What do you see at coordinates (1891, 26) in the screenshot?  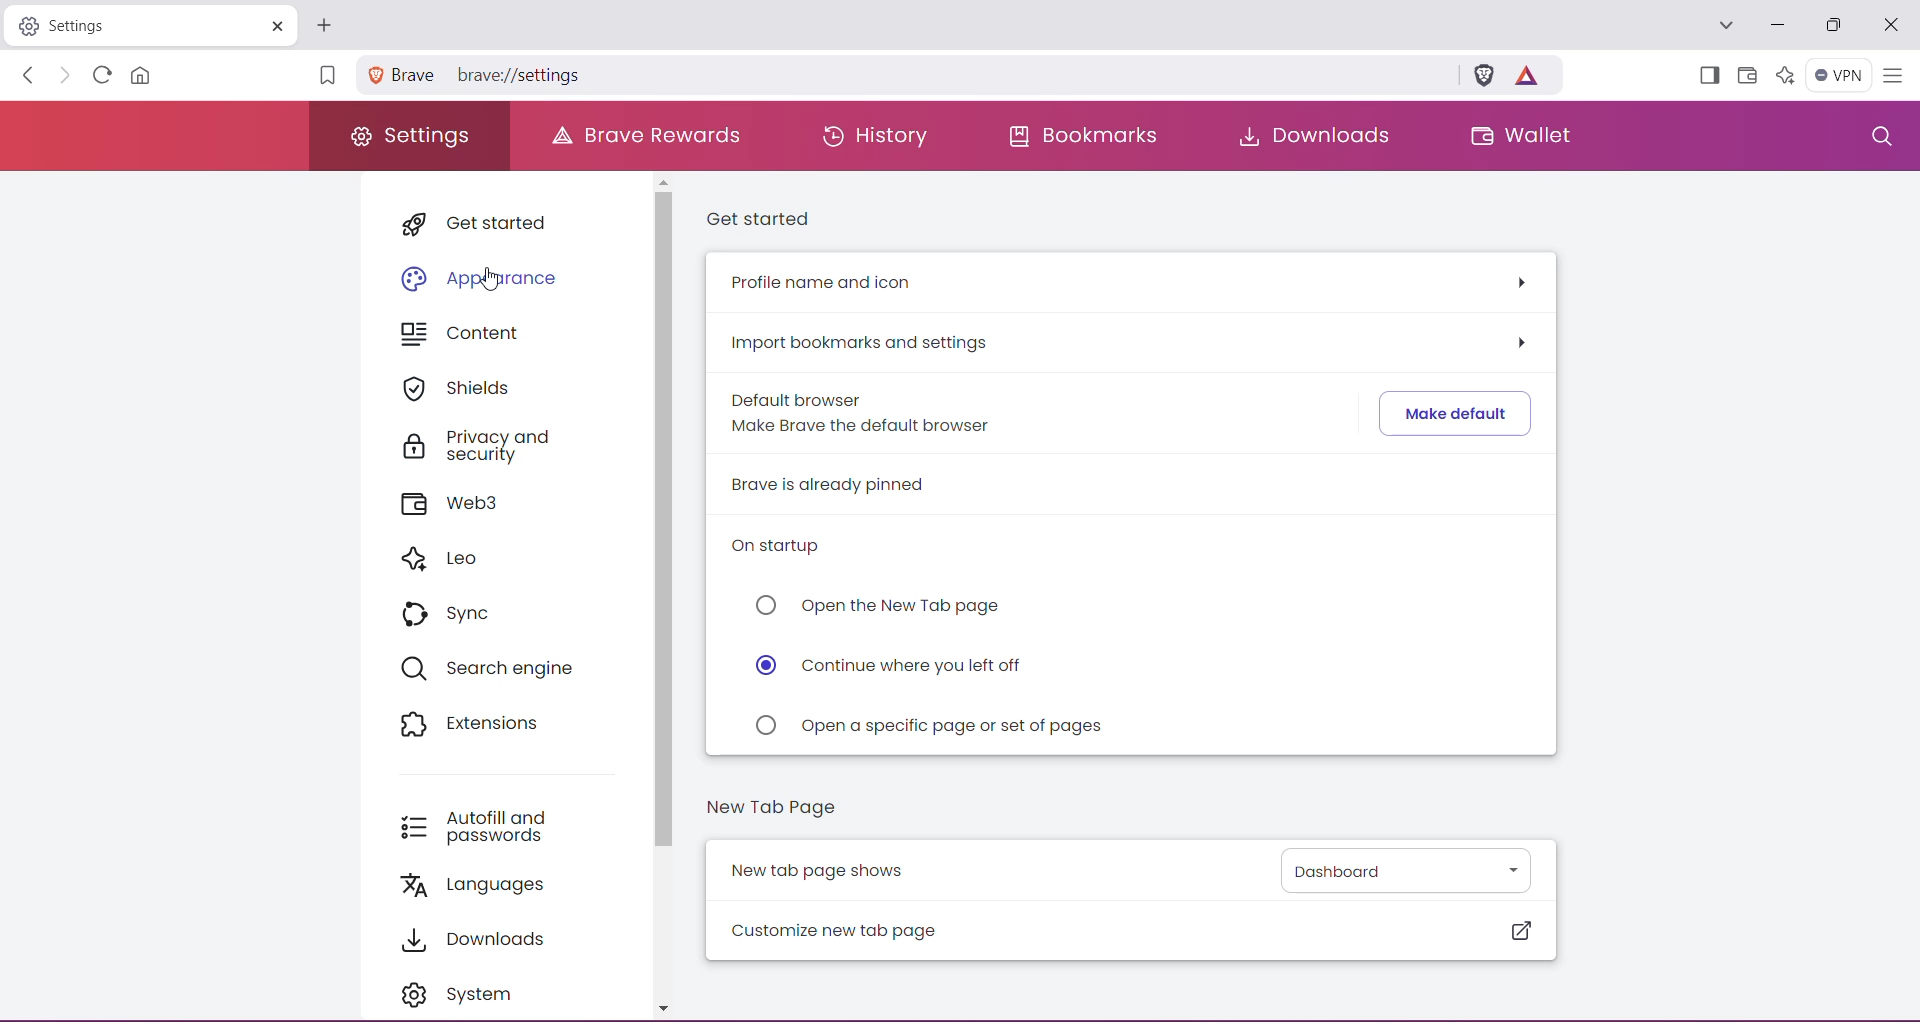 I see `Close` at bounding box center [1891, 26].